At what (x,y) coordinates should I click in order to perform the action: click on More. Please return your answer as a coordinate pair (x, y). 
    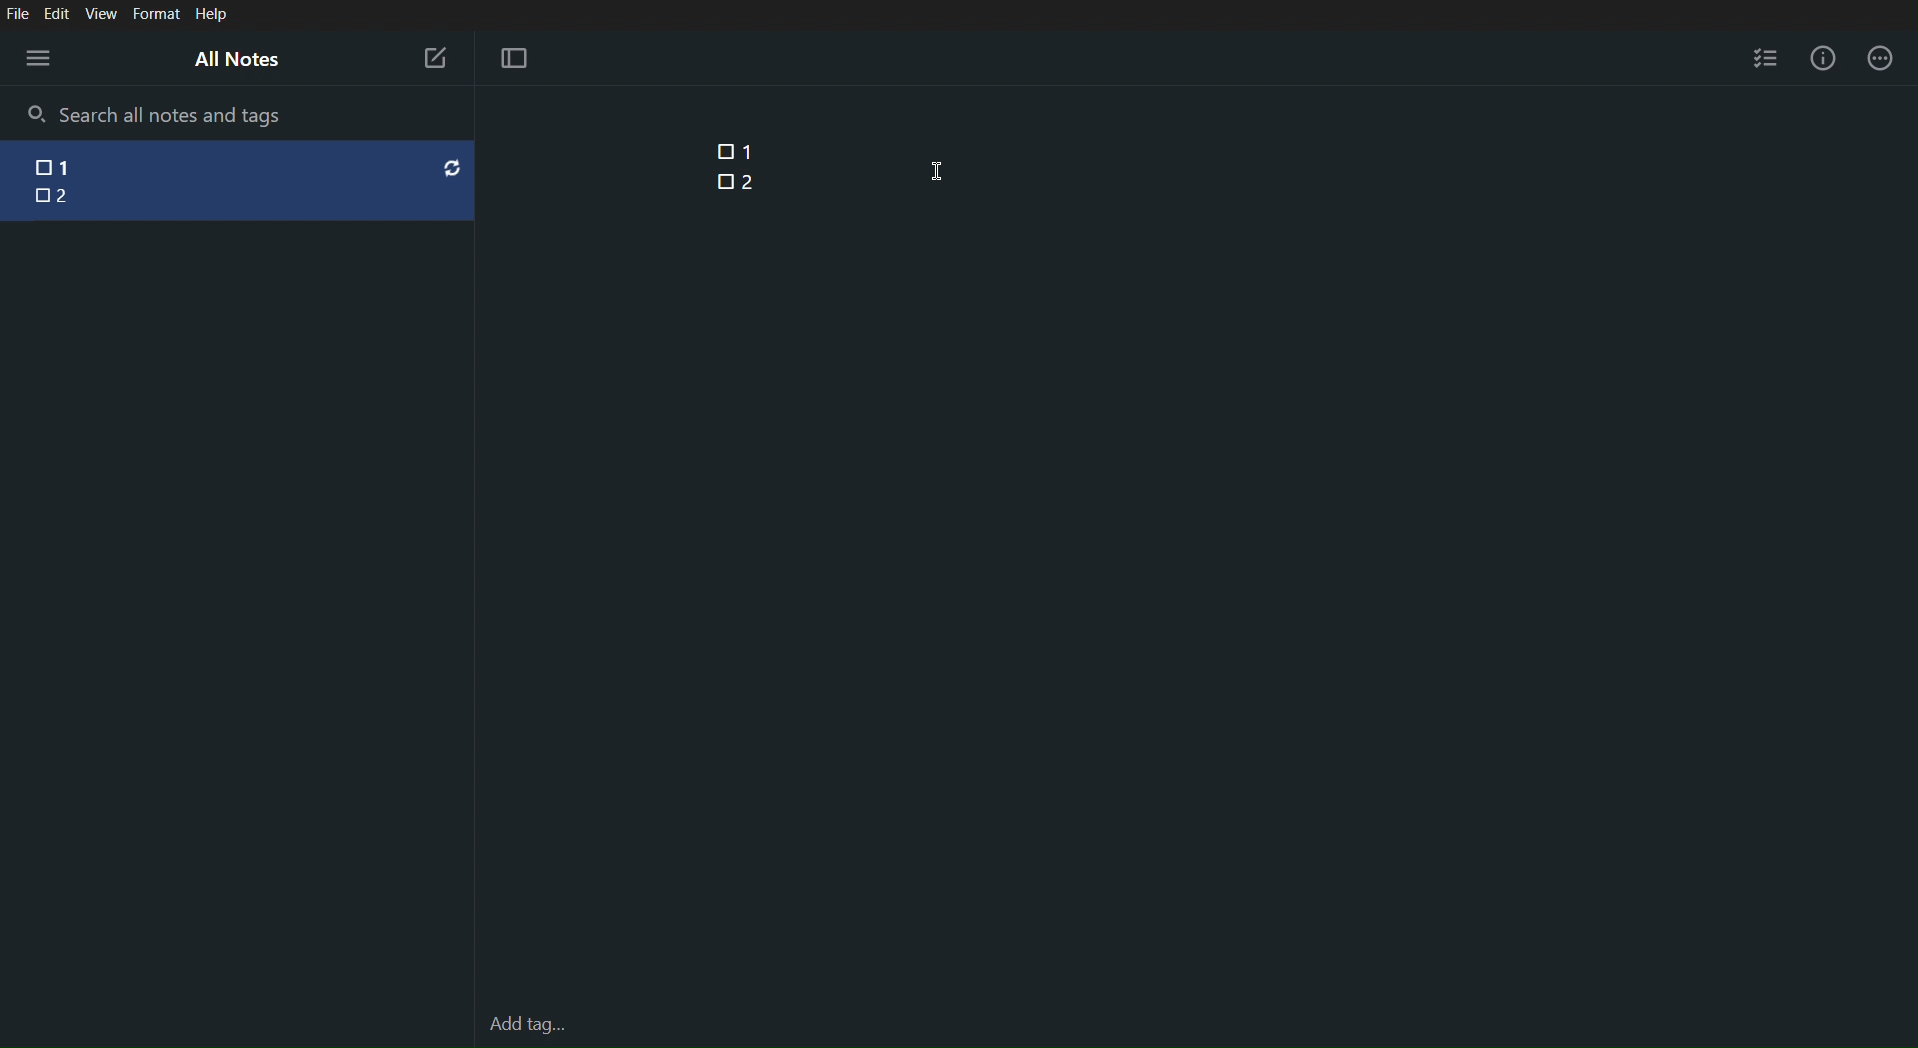
    Looking at the image, I should click on (1881, 58).